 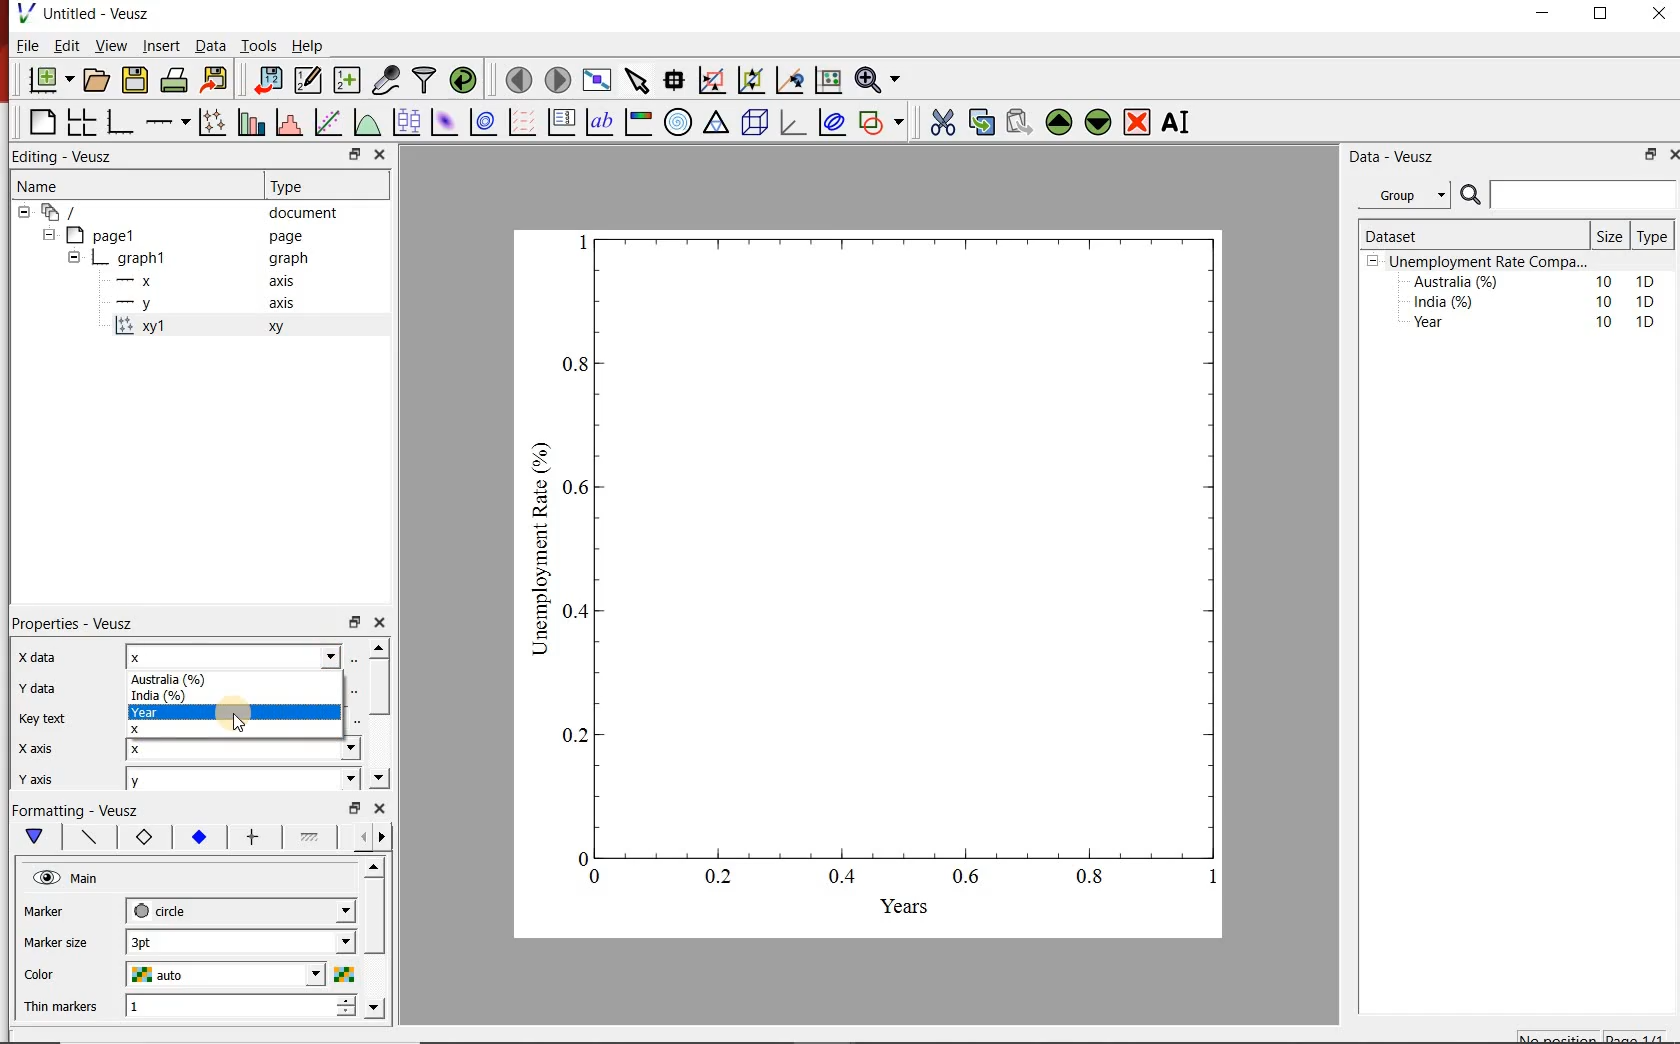 What do you see at coordinates (52, 79) in the screenshot?
I see `new document` at bounding box center [52, 79].